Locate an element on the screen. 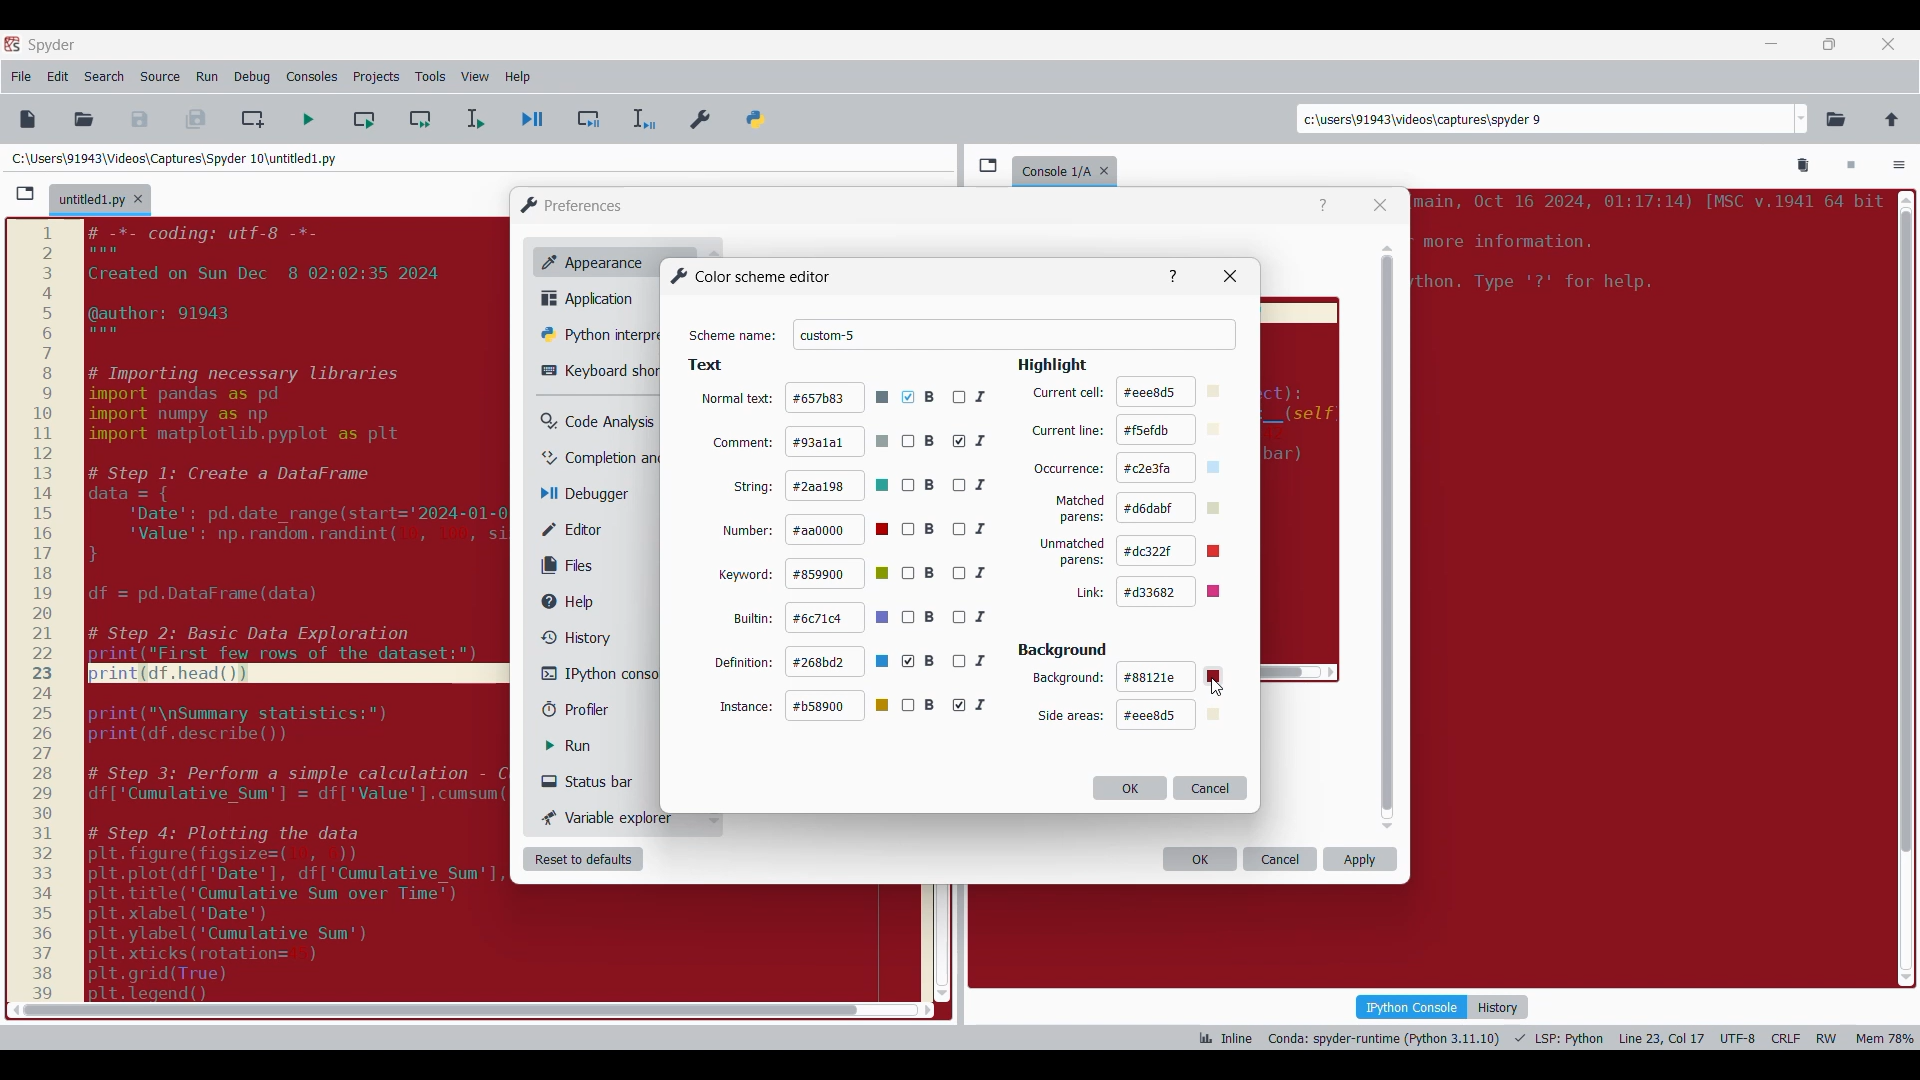 Image resolution: width=1920 pixels, height=1080 pixels. number is located at coordinates (749, 532).